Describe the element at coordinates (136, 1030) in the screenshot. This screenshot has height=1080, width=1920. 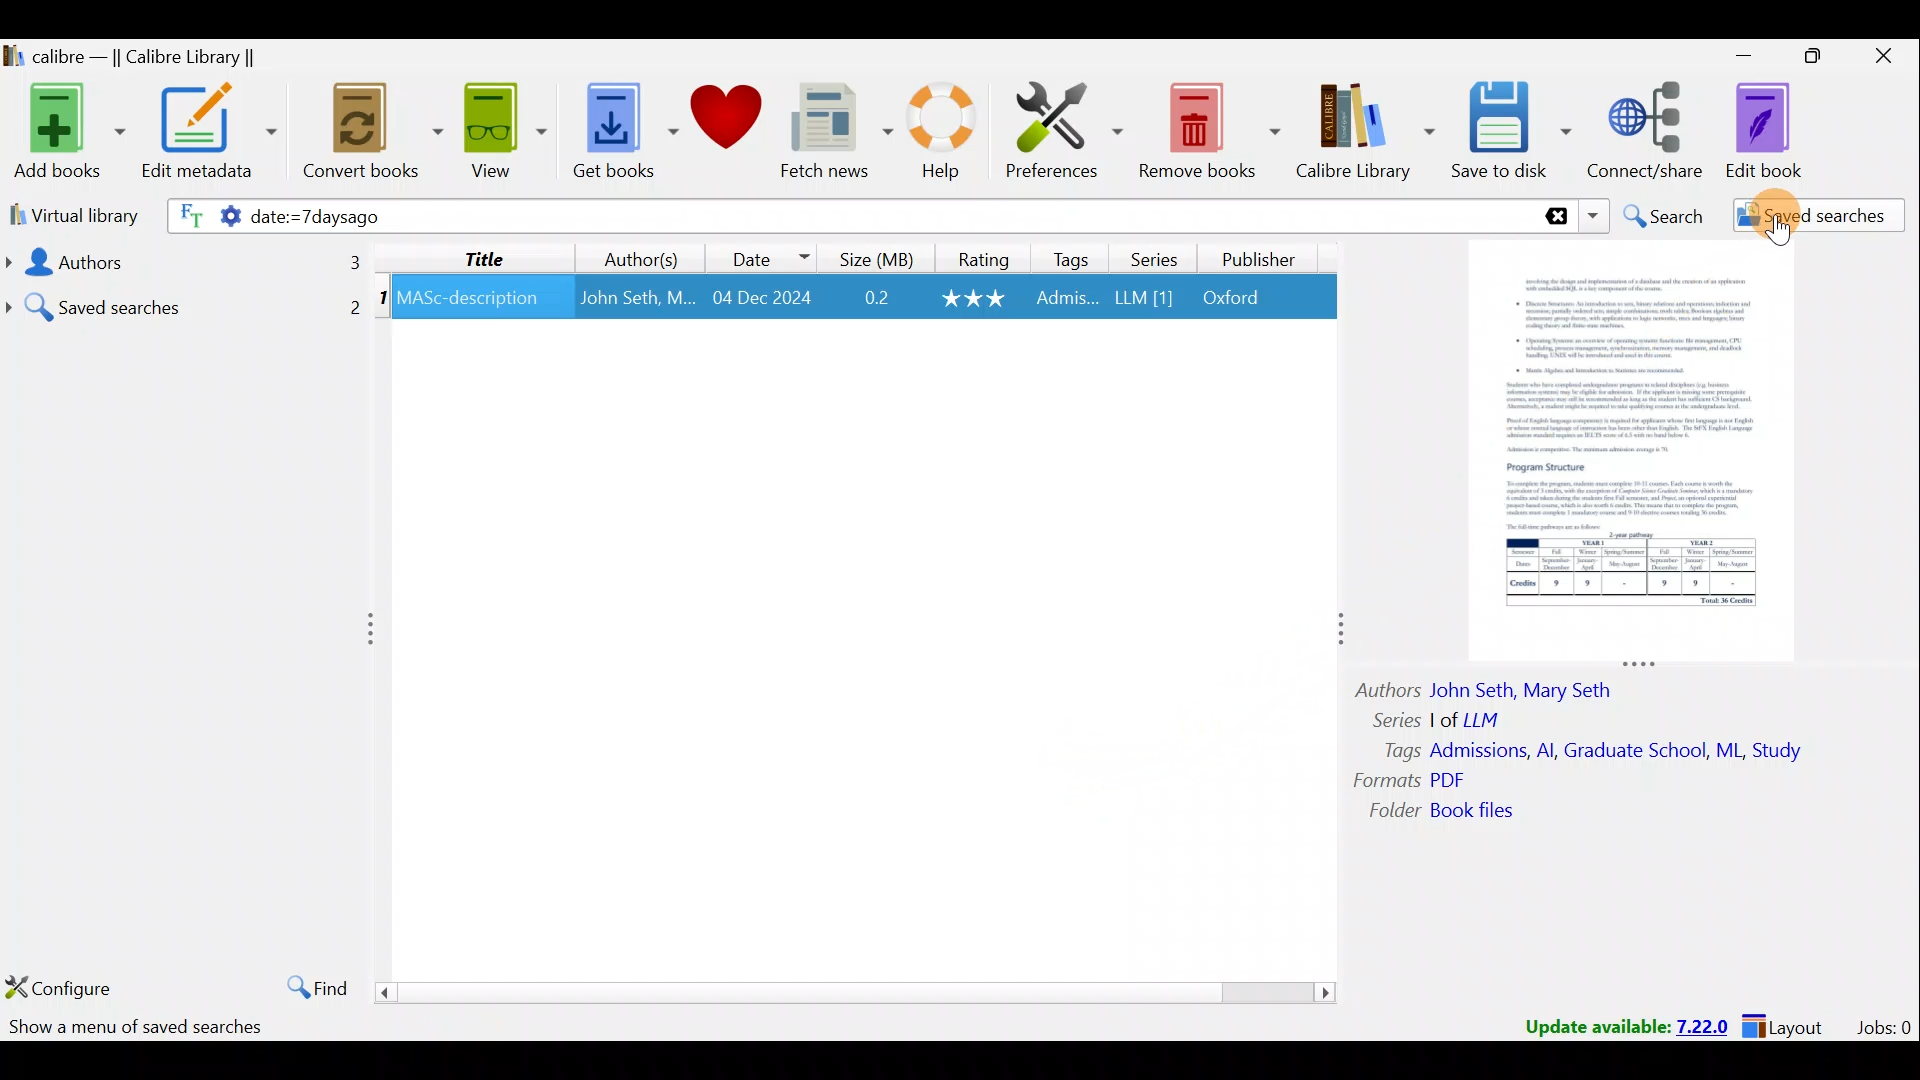
I see `Show a menu of saved searches` at that location.